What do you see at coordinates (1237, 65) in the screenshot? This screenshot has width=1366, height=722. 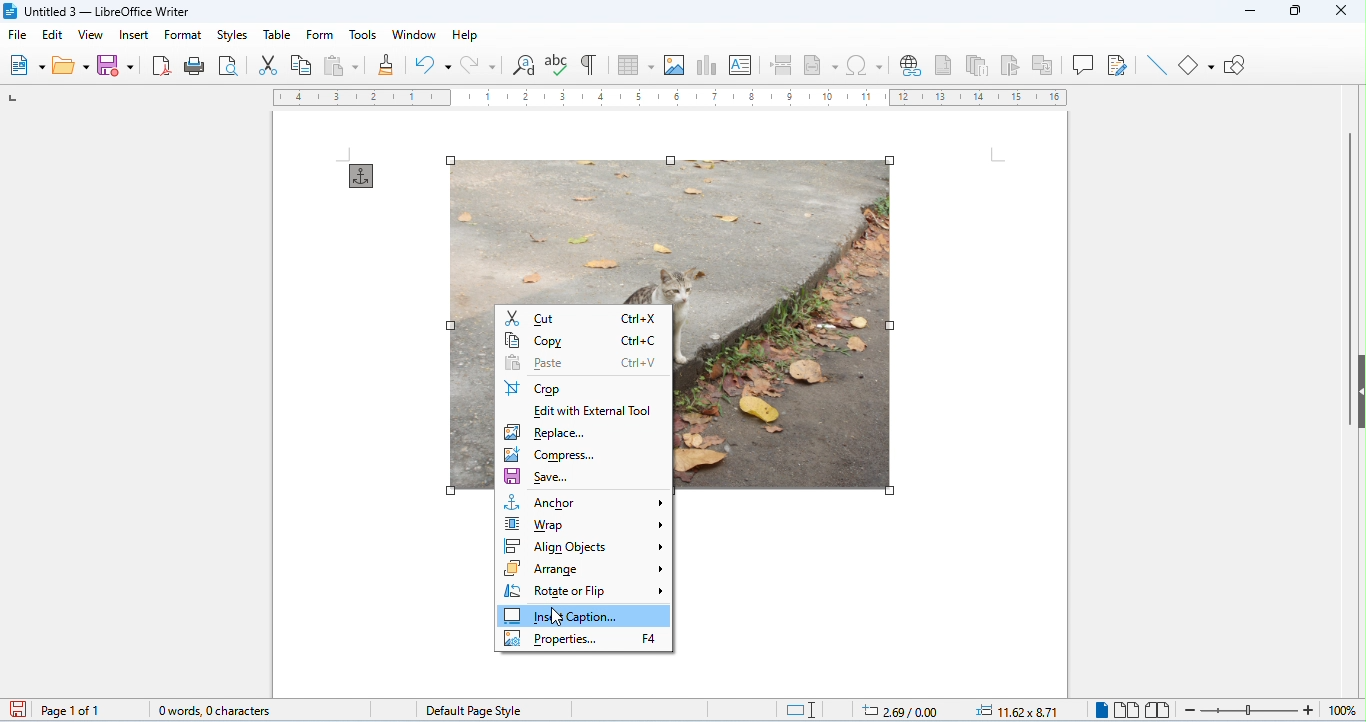 I see `show draw functions` at bounding box center [1237, 65].